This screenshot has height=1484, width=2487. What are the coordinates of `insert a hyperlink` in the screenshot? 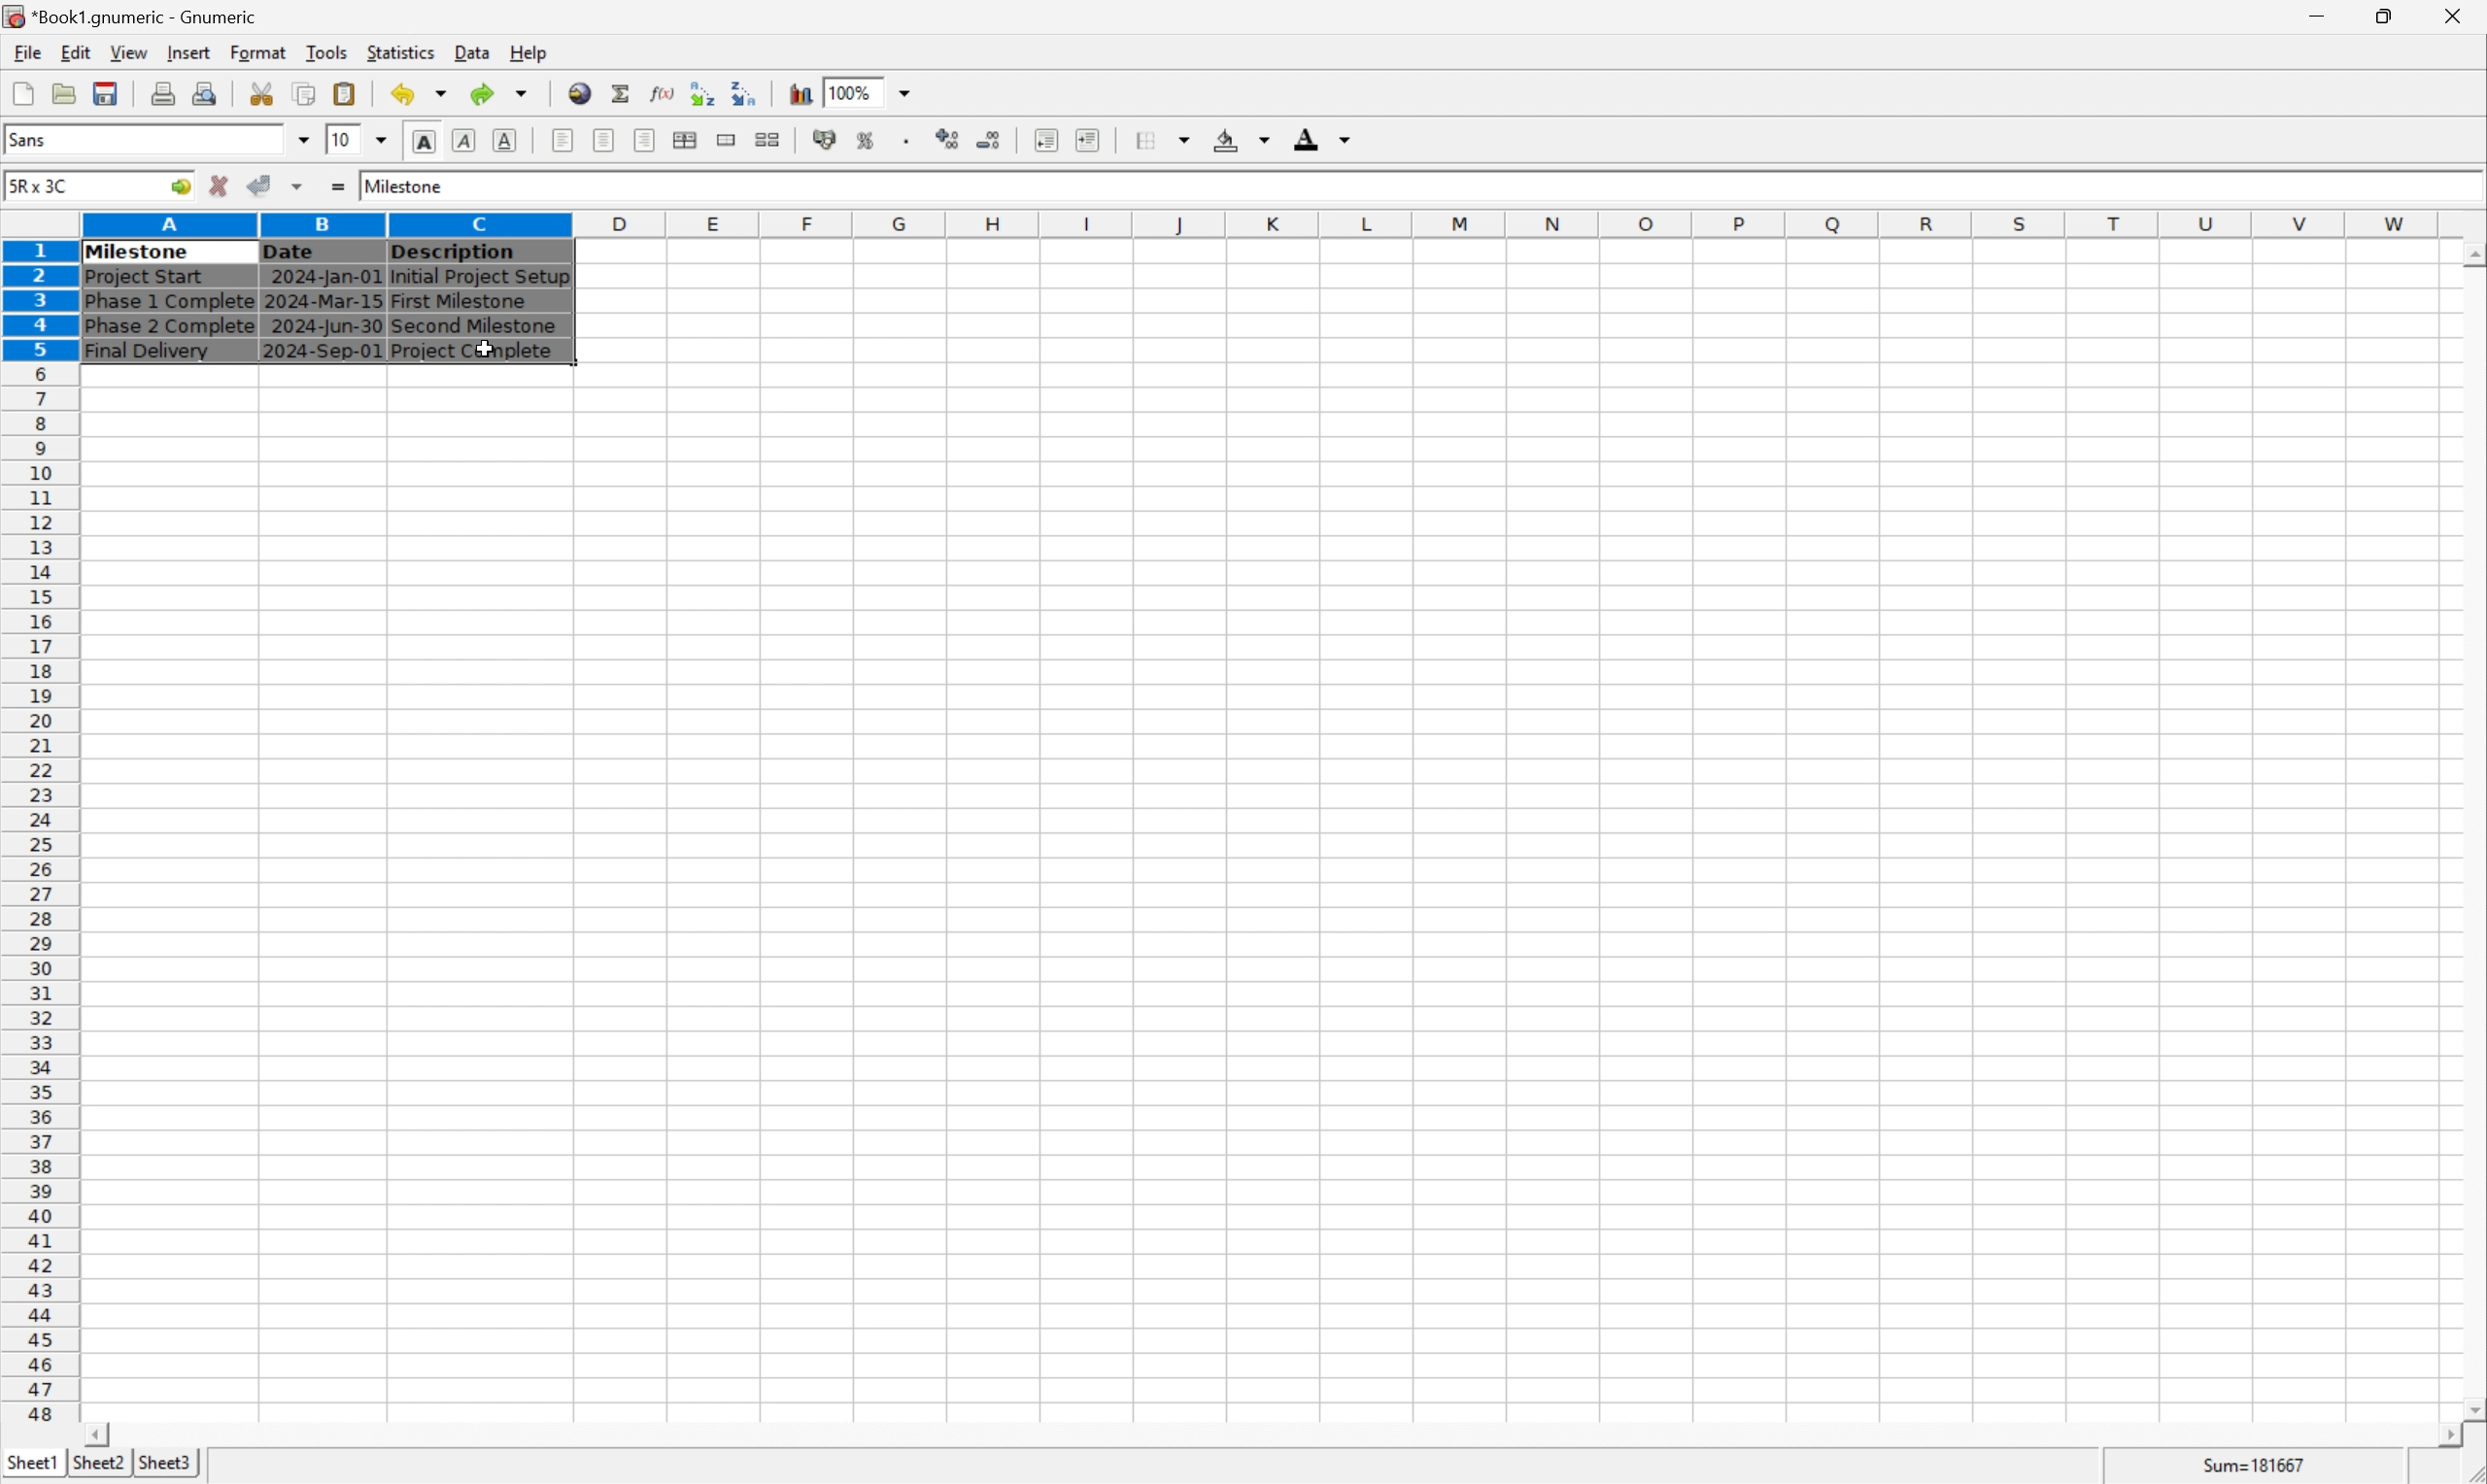 It's located at (582, 93).